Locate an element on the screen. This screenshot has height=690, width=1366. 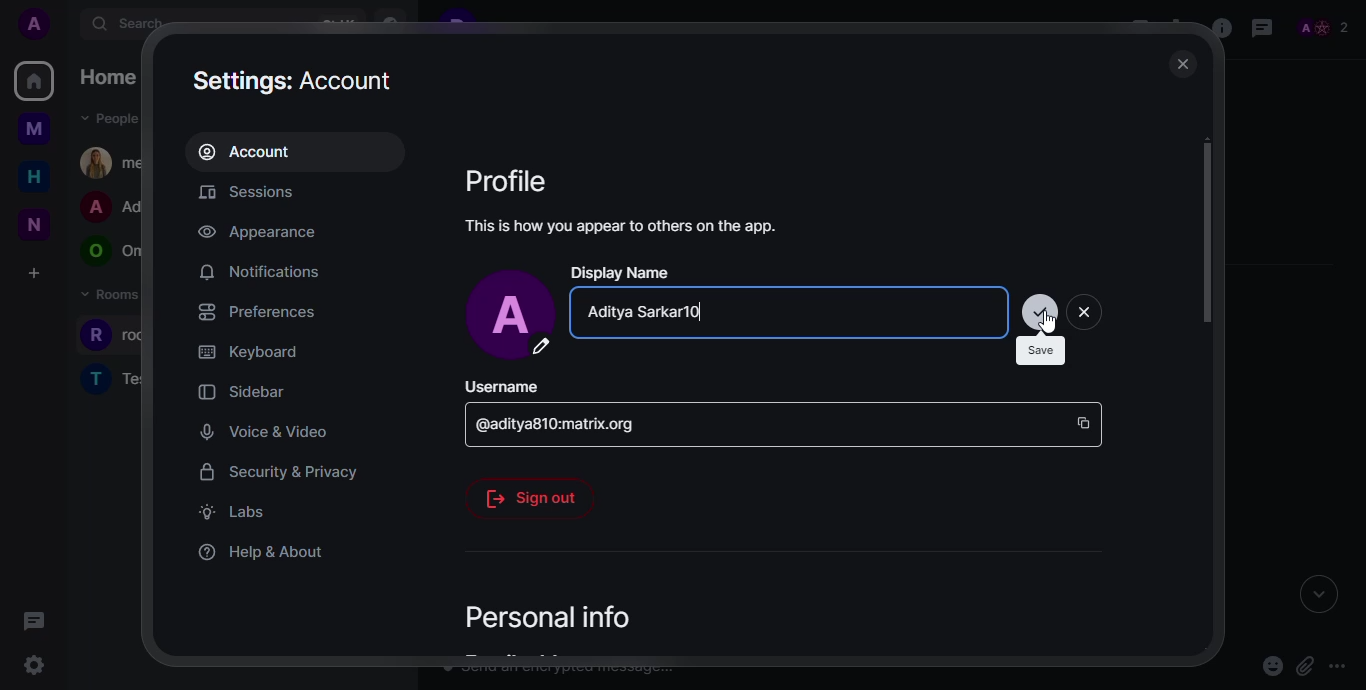
profile is located at coordinates (508, 180).